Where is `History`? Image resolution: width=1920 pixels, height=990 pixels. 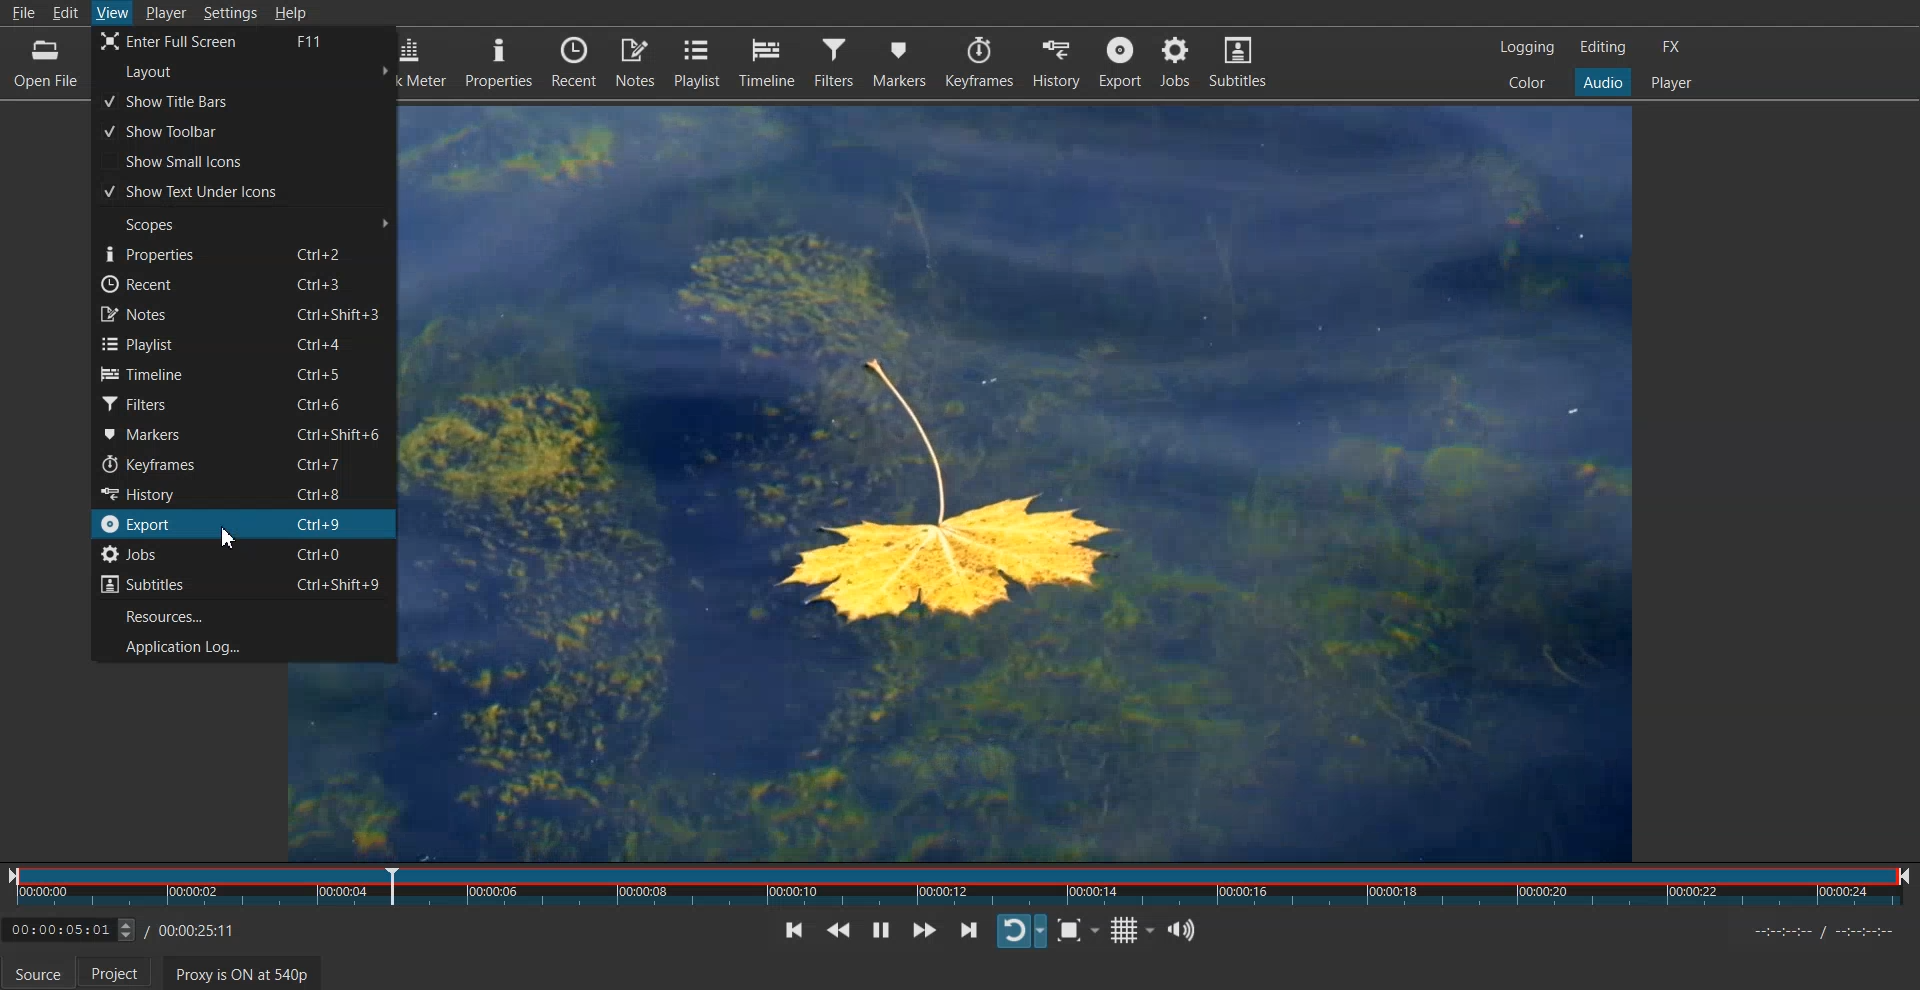
History is located at coordinates (242, 492).